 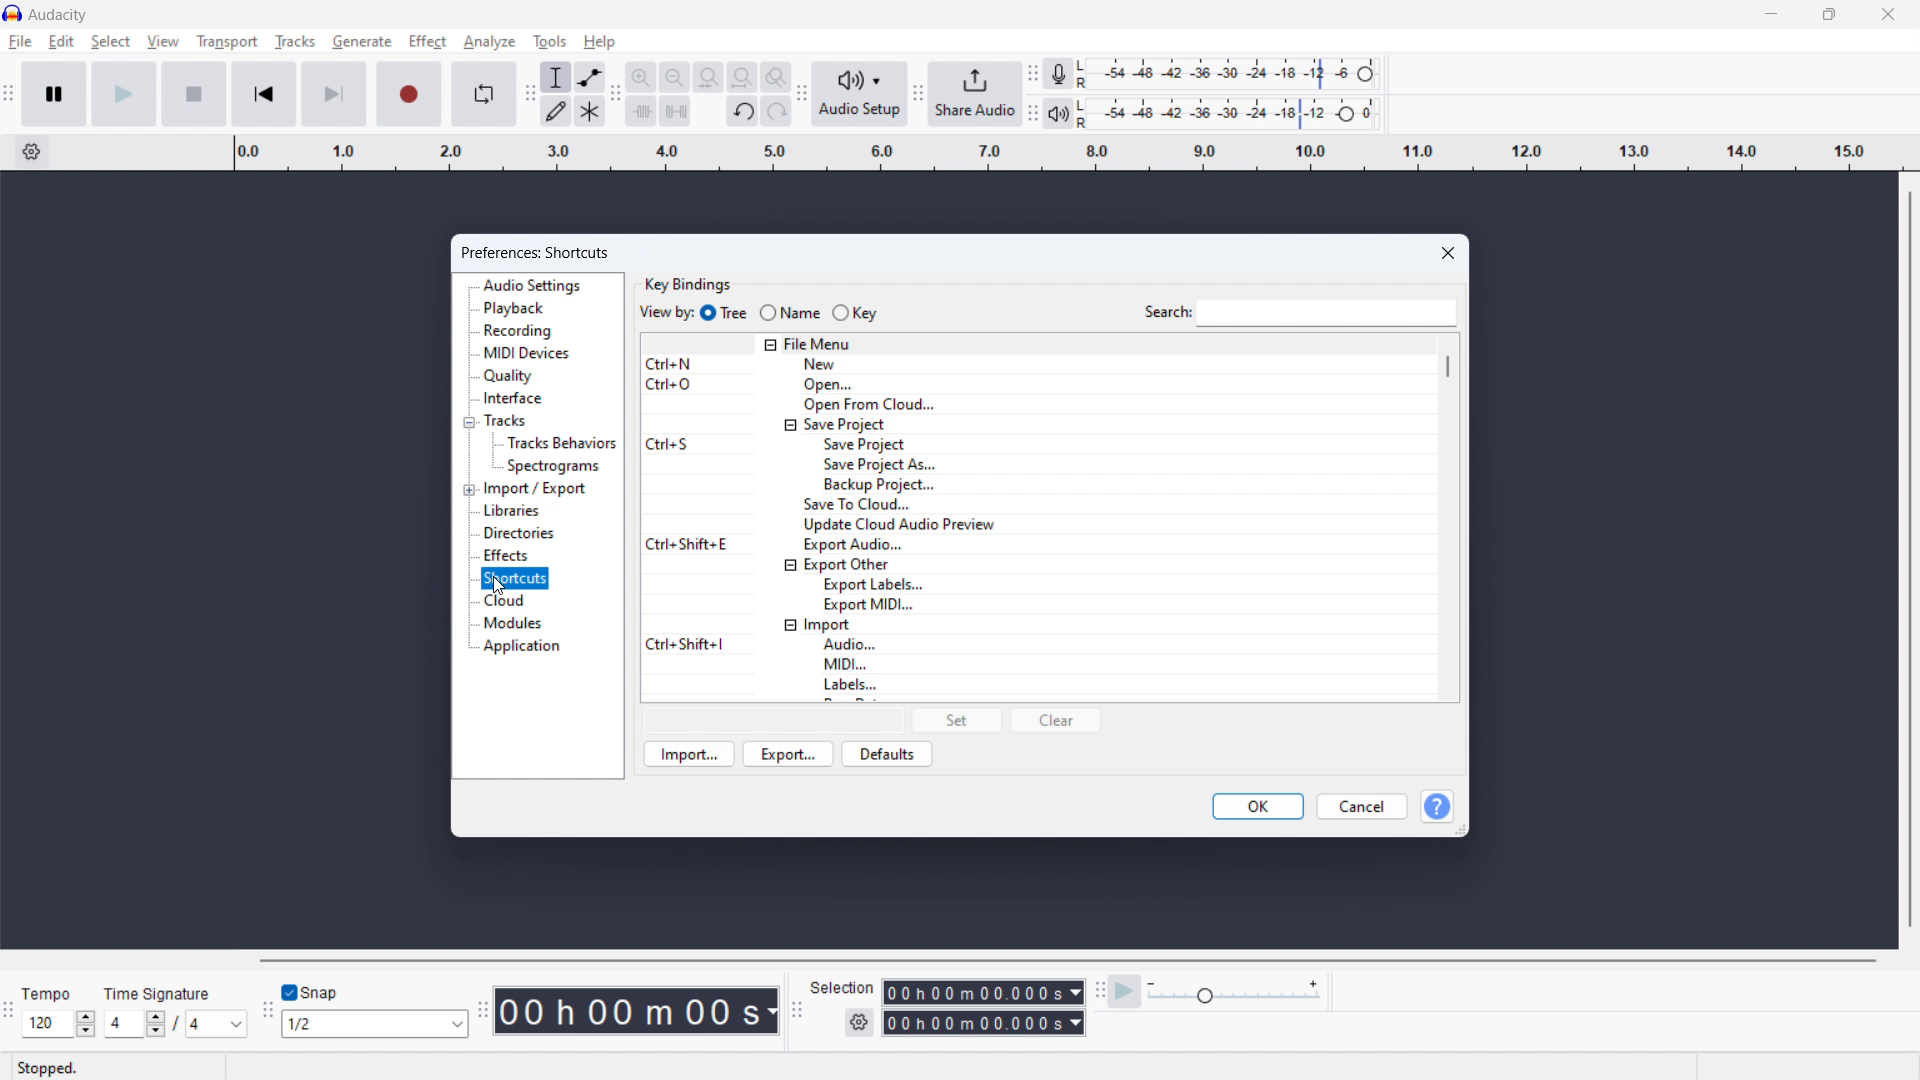 What do you see at coordinates (1437, 806) in the screenshot?
I see `help` at bounding box center [1437, 806].